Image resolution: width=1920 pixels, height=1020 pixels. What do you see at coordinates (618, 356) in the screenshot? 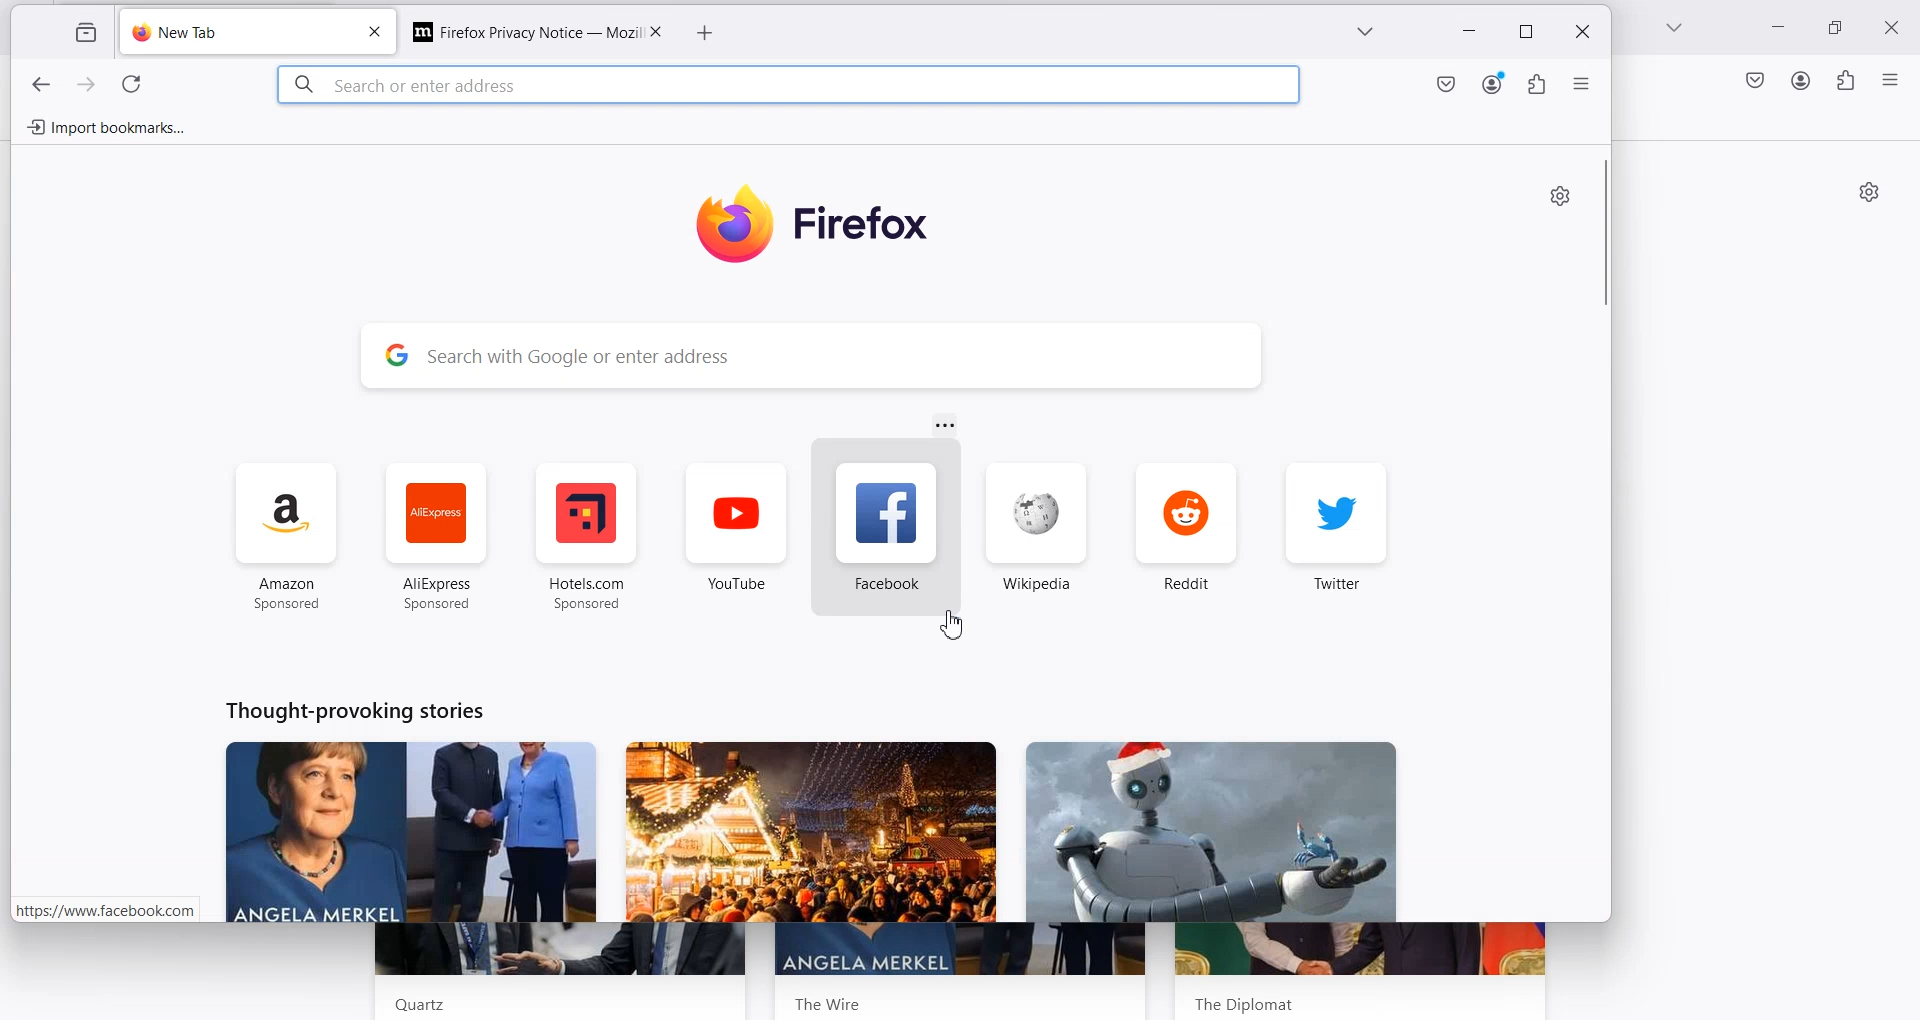
I see `search with google or enter address` at bounding box center [618, 356].